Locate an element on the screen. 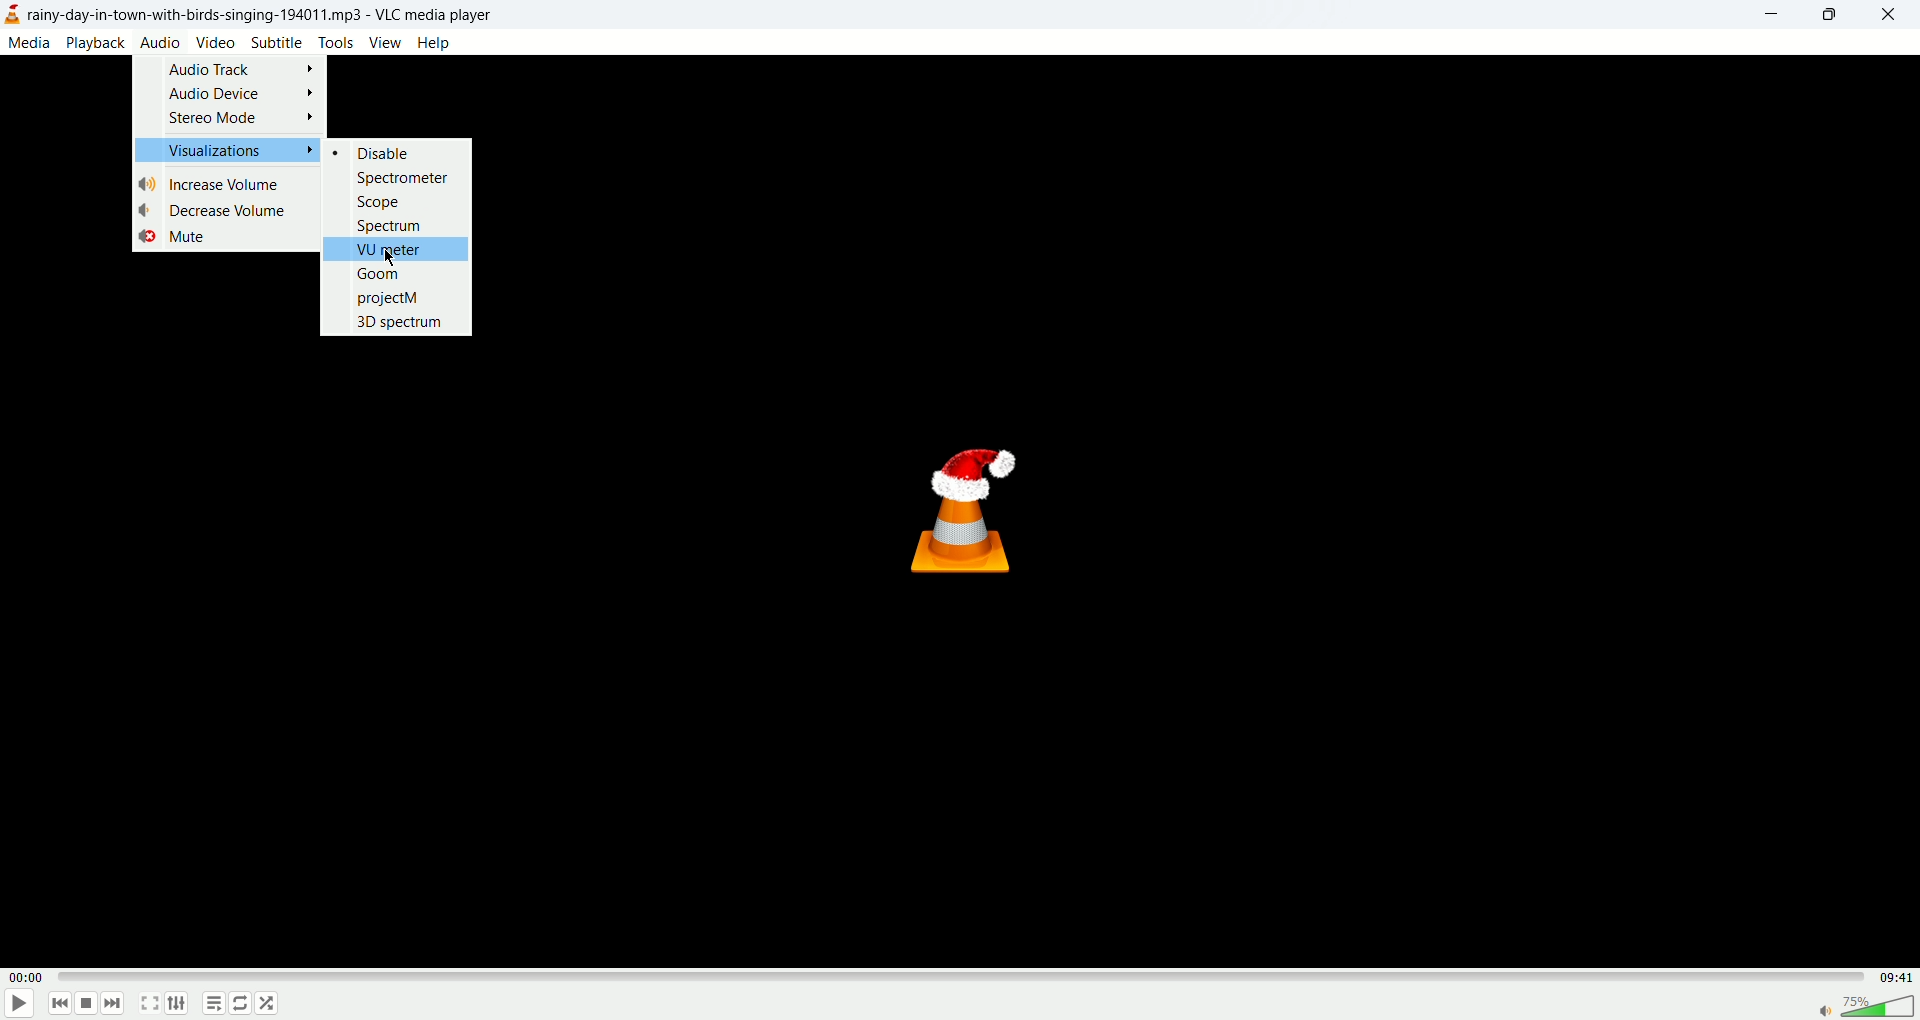 Image resolution: width=1920 pixels, height=1020 pixels. played time is located at coordinates (25, 976).